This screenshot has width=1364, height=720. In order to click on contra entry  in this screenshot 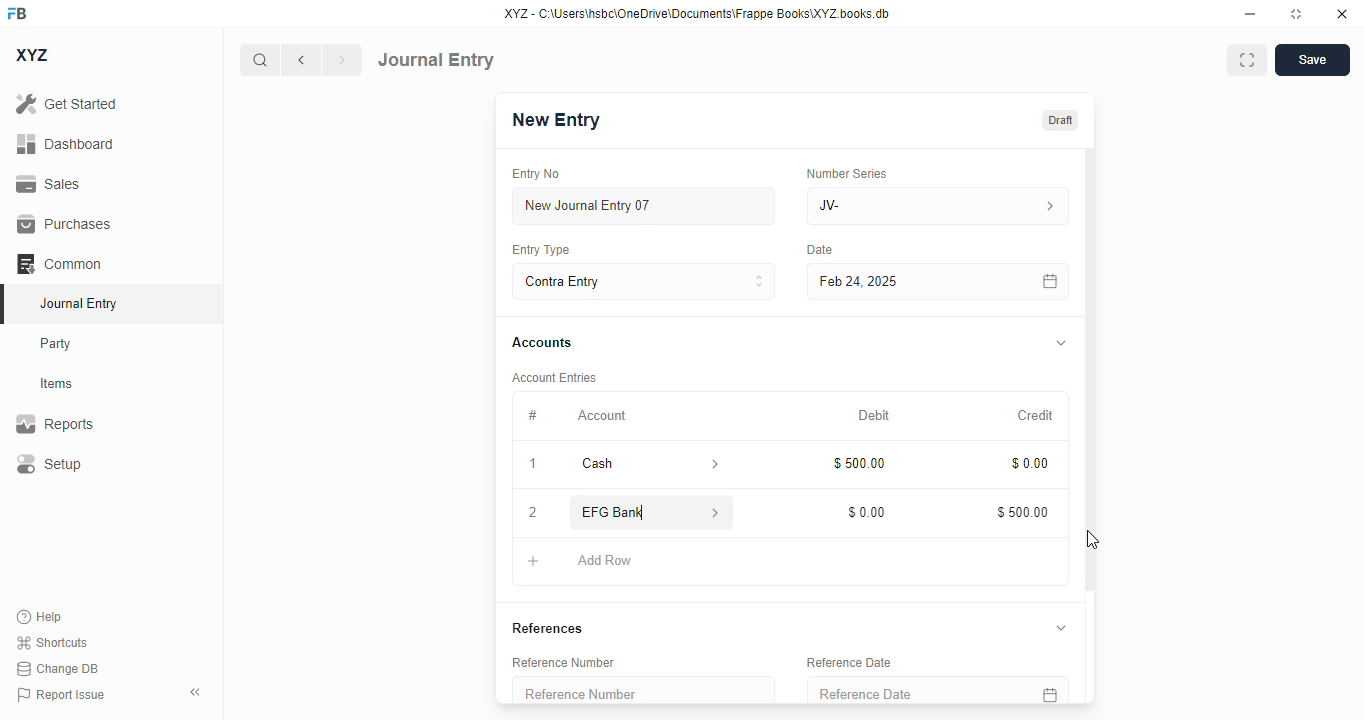, I will do `click(643, 280)`.